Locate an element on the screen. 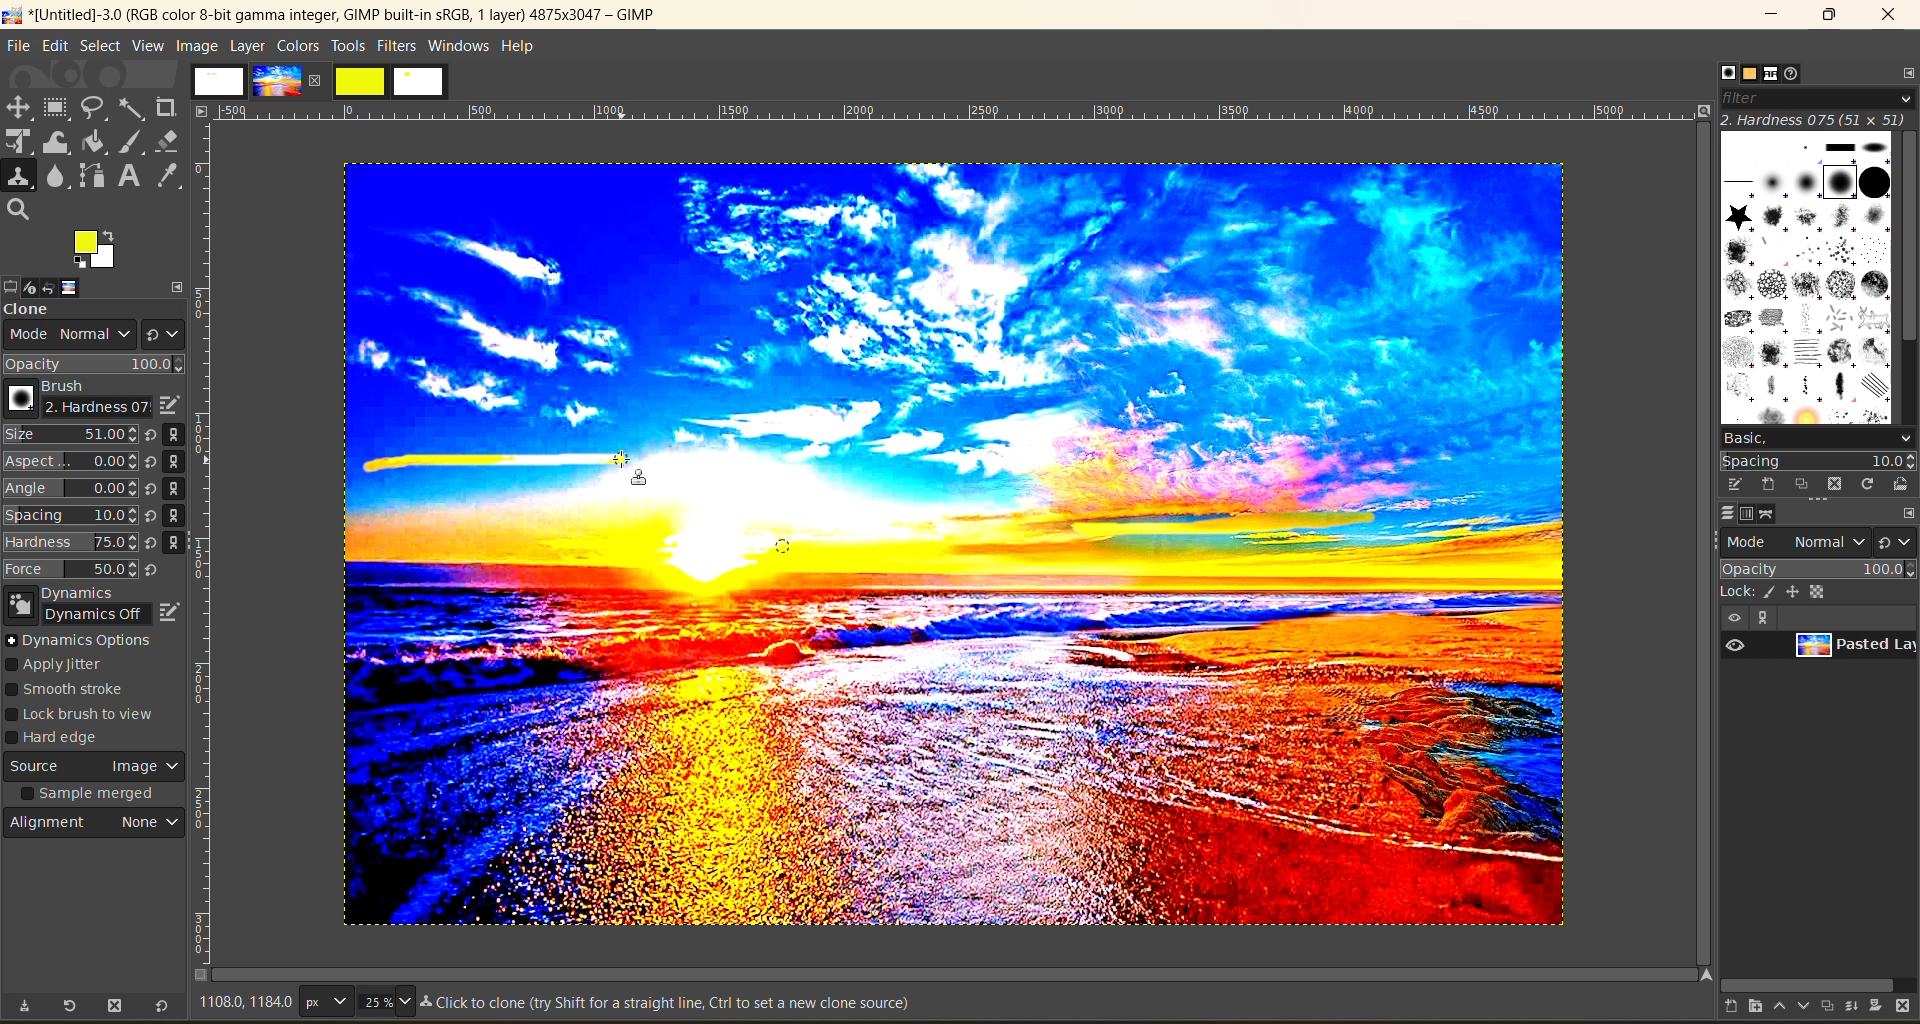 This screenshot has width=1920, height=1024. maximize is located at coordinates (1828, 16).